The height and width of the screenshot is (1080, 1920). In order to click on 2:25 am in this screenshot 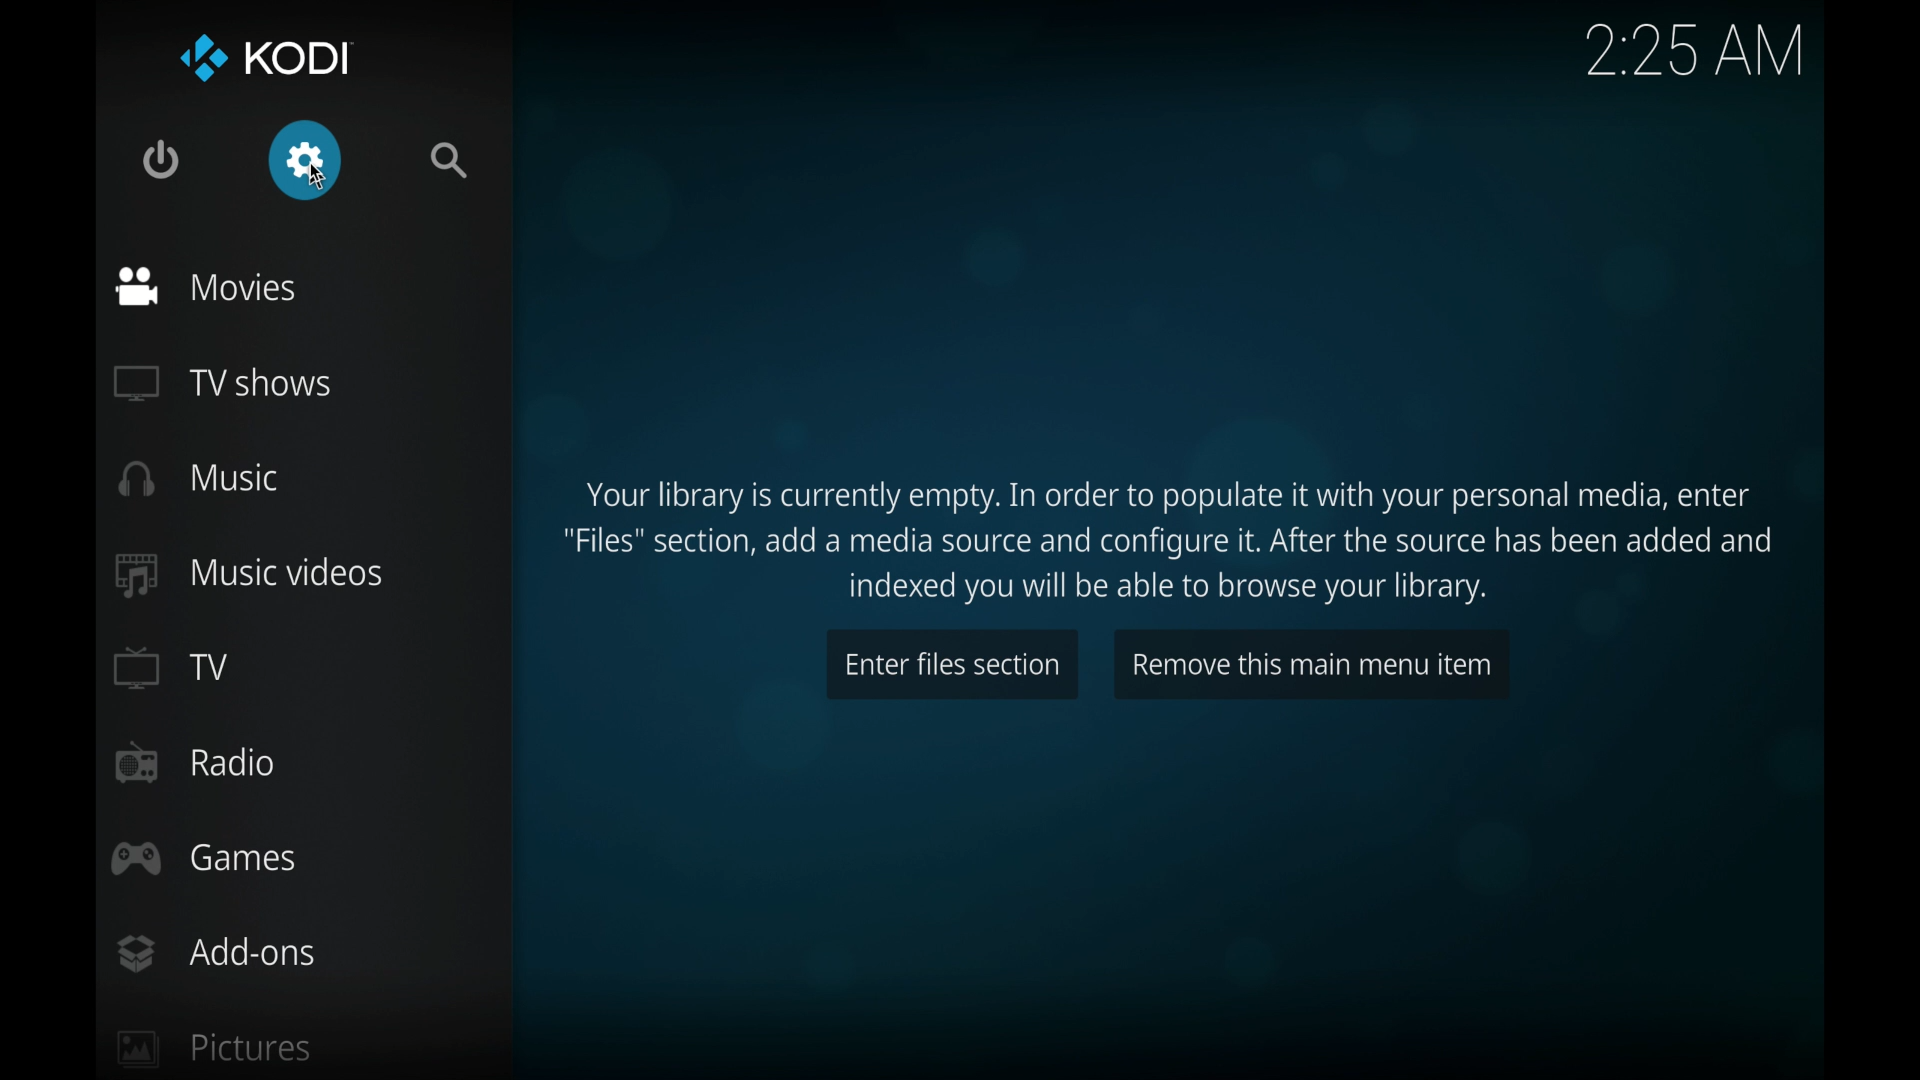, I will do `click(1691, 48)`.